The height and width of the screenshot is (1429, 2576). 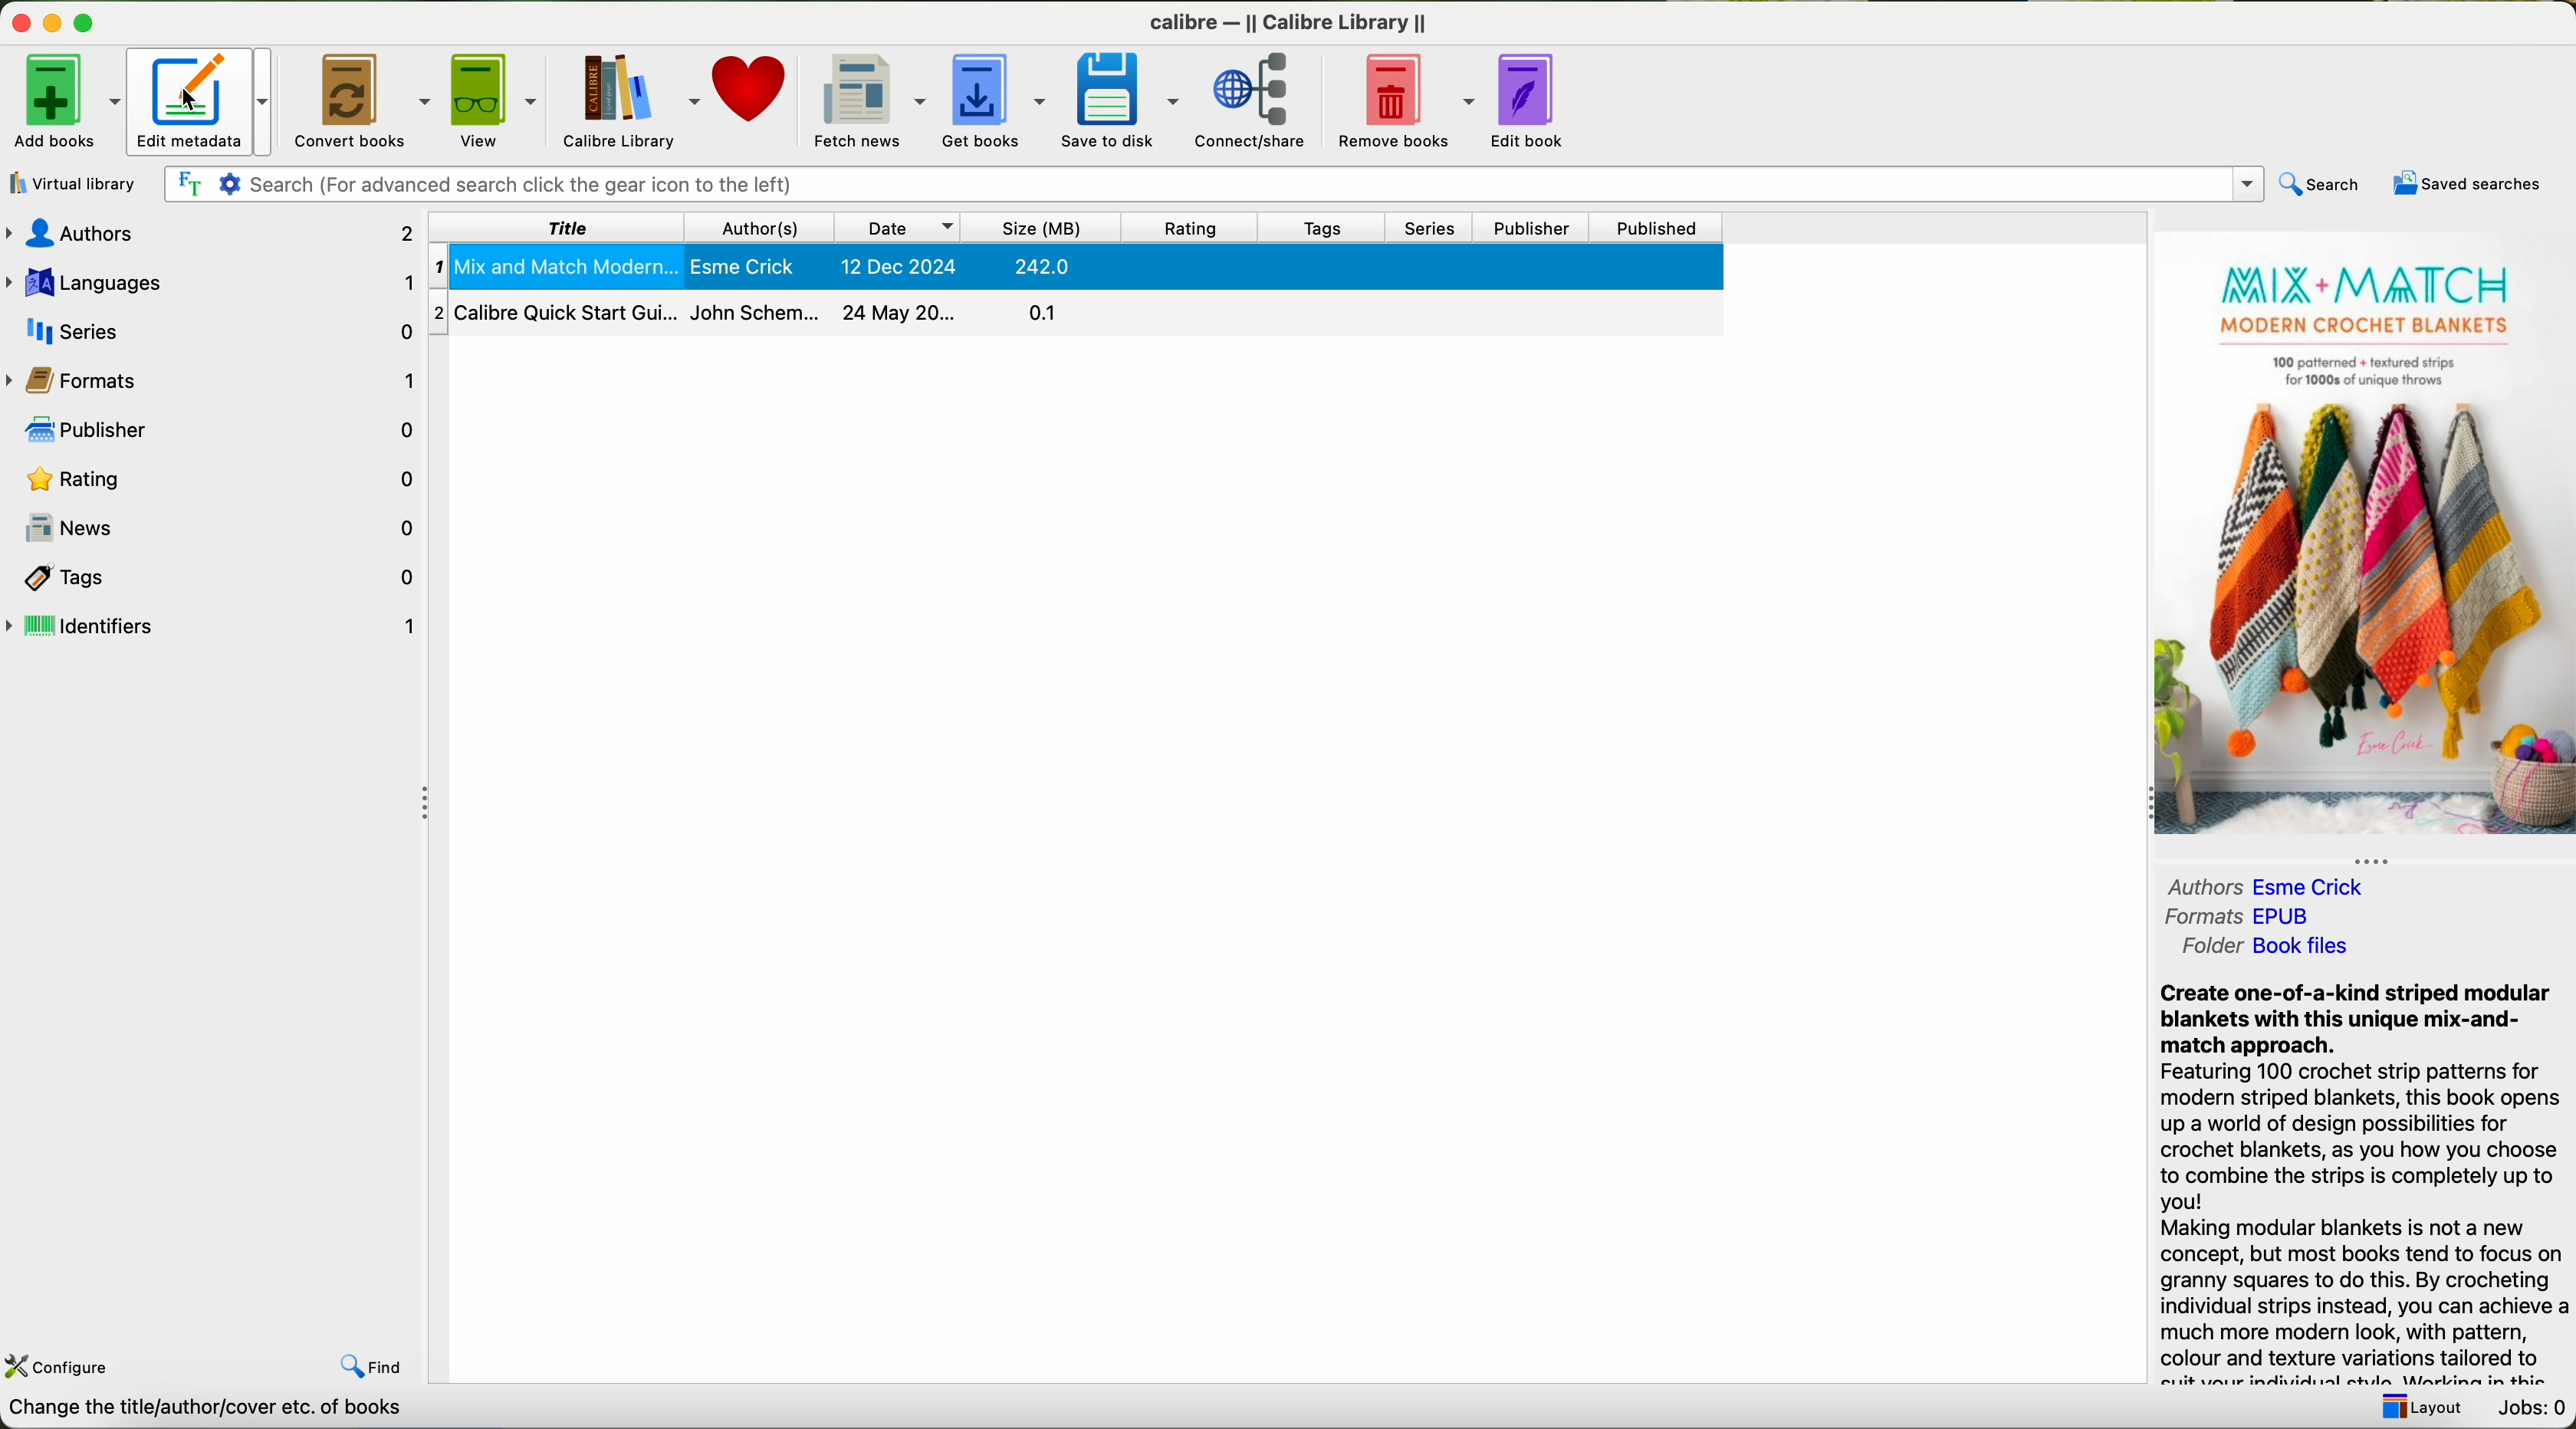 What do you see at coordinates (1318, 229) in the screenshot?
I see `tags` at bounding box center [1318, 229].